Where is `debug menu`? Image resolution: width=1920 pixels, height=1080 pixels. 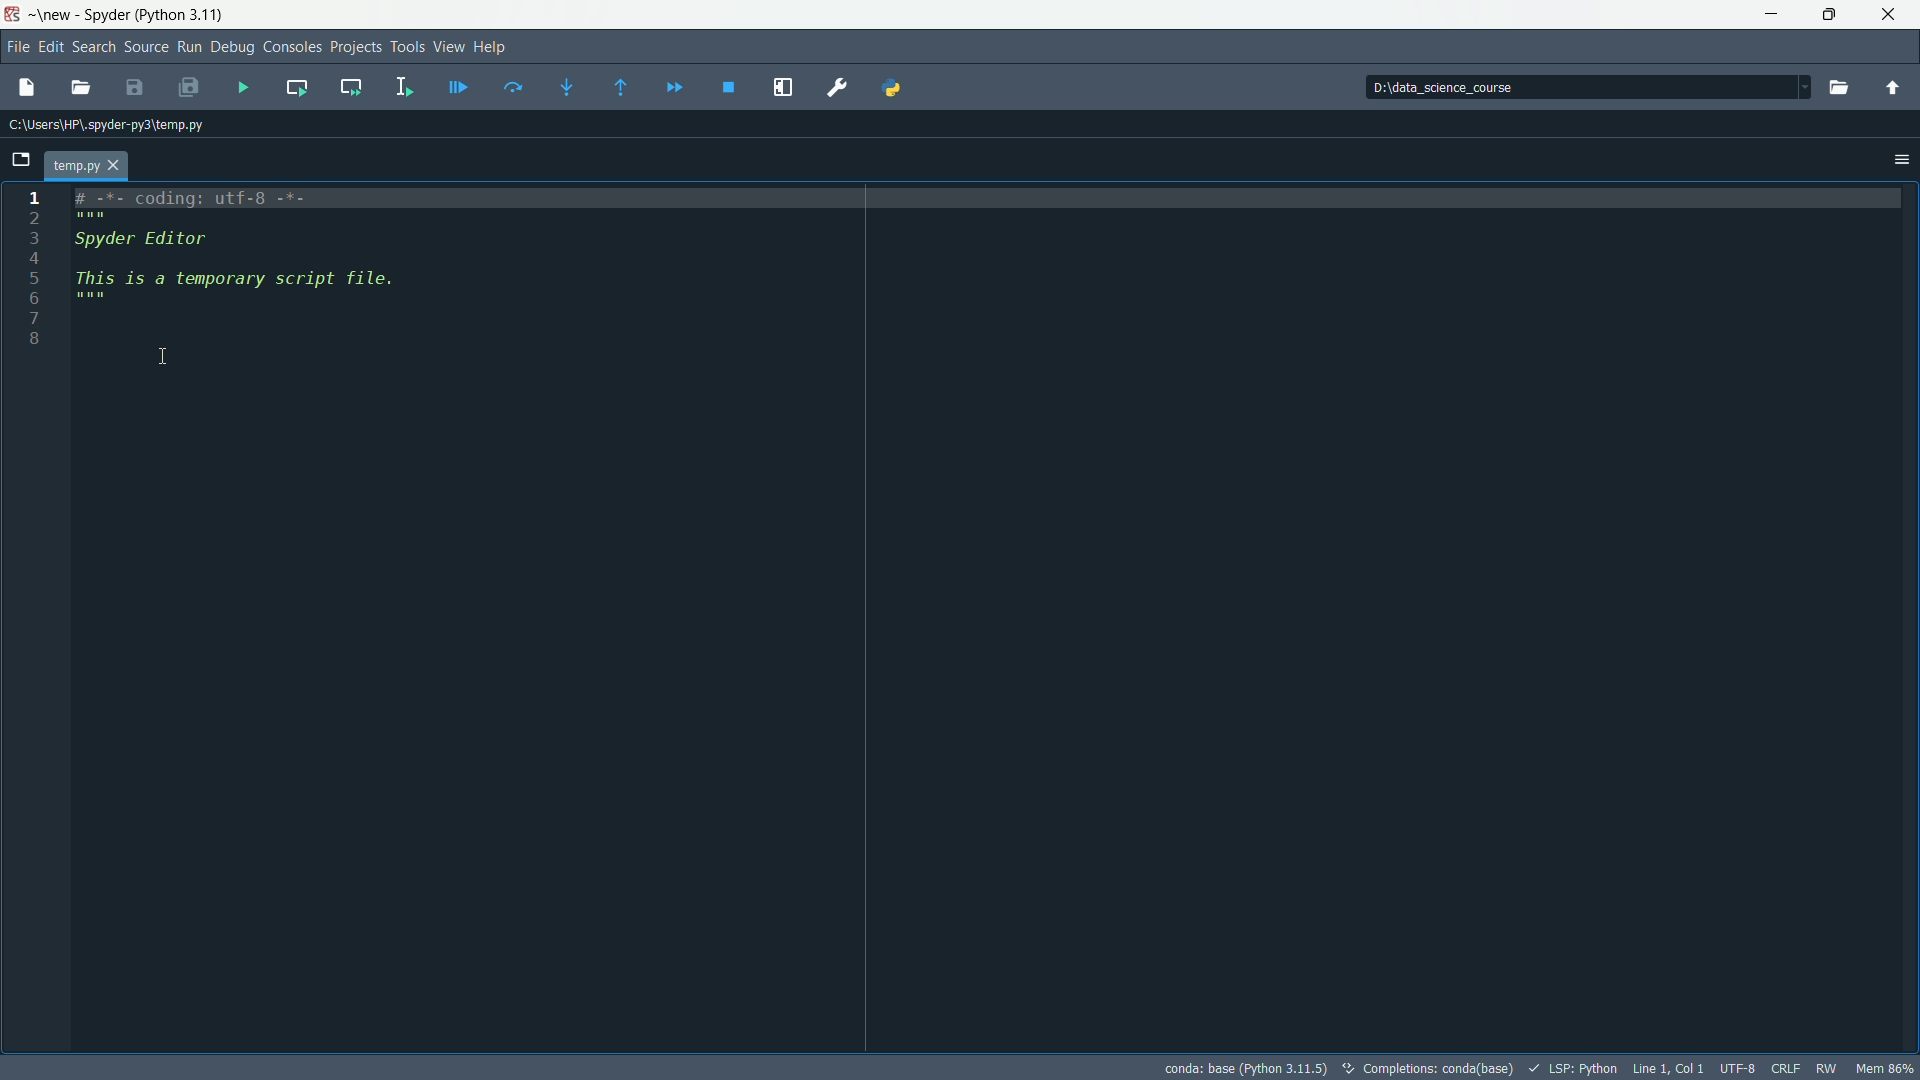 debug menu is located at coordinates (232, 48).